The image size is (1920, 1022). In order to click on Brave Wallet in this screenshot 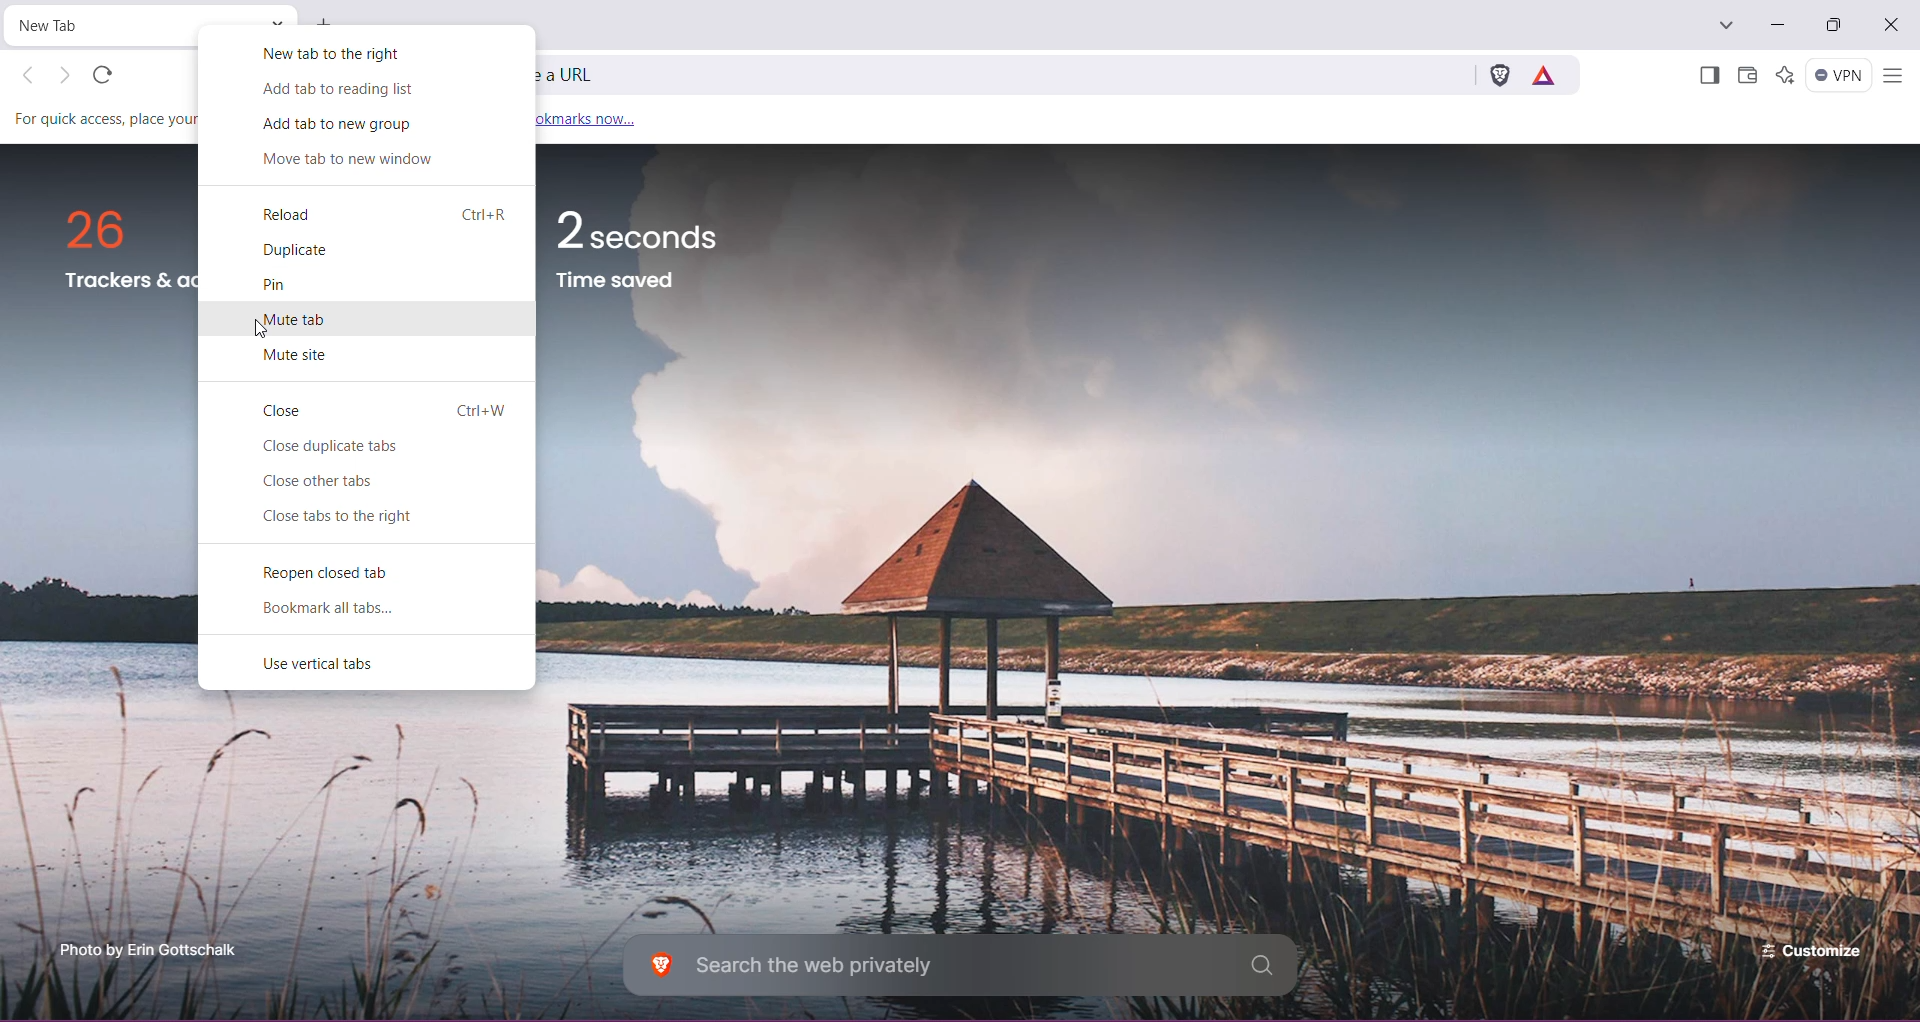, I will do `click(1747, 75)`.